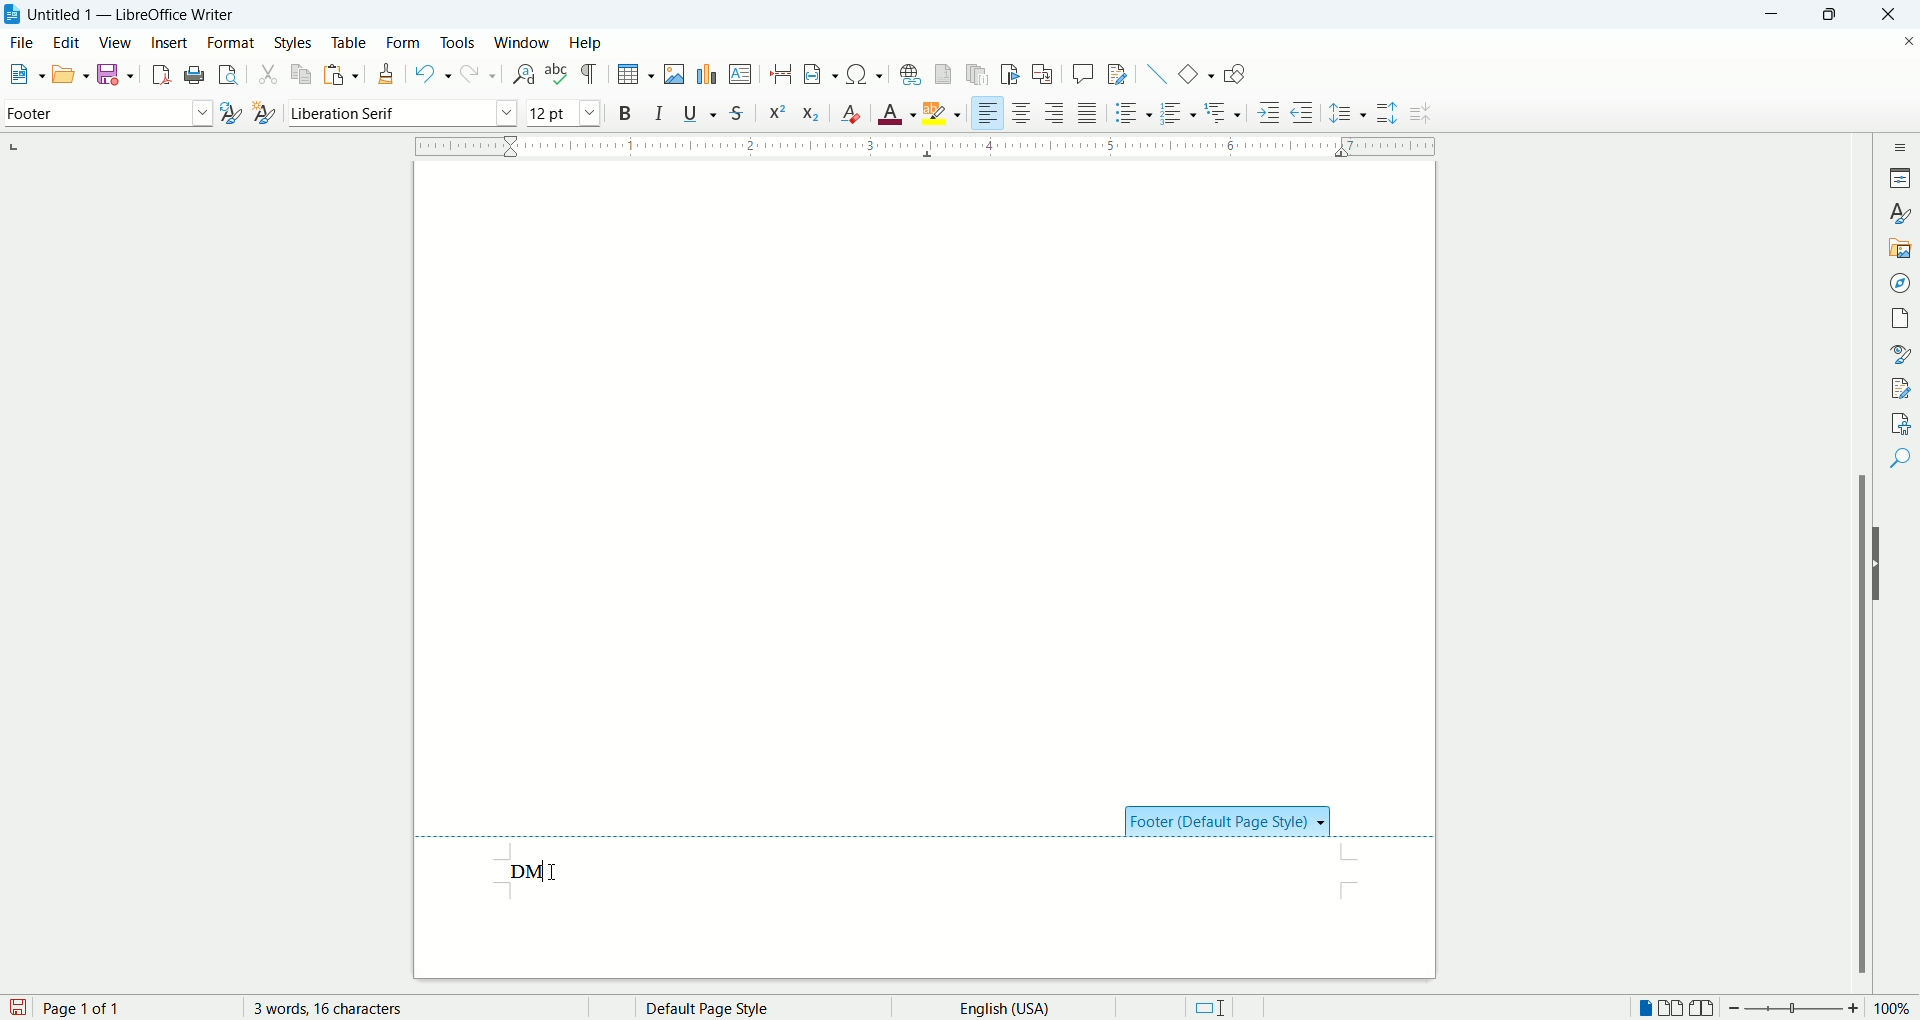 The width and height of the screenshot is (1920, 1020). Describe the element at coordinates (404, 41) in the screenshot. I see `form` at that location.